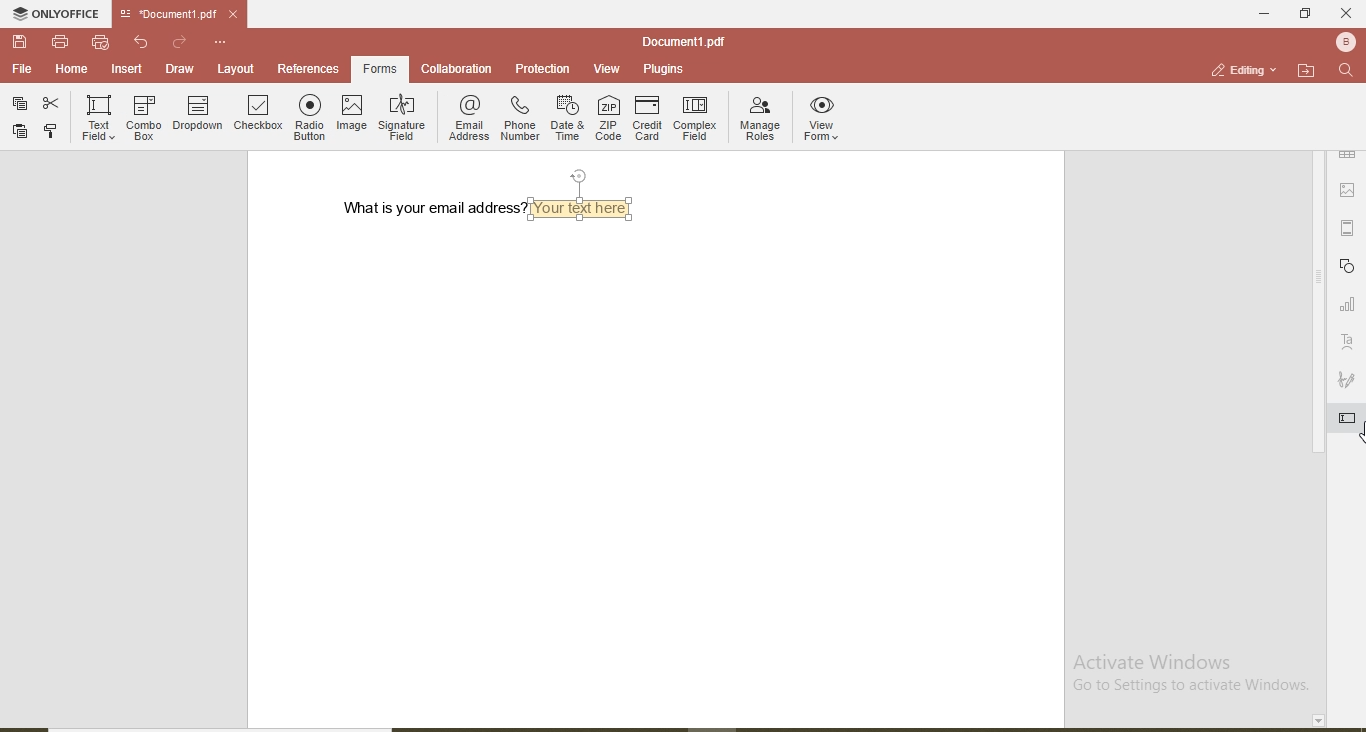 The image size is (1366, 732). What do you see at coordinates (1346, 71) in the screenshot?
I see `find` at bounding box center [1346, 71].